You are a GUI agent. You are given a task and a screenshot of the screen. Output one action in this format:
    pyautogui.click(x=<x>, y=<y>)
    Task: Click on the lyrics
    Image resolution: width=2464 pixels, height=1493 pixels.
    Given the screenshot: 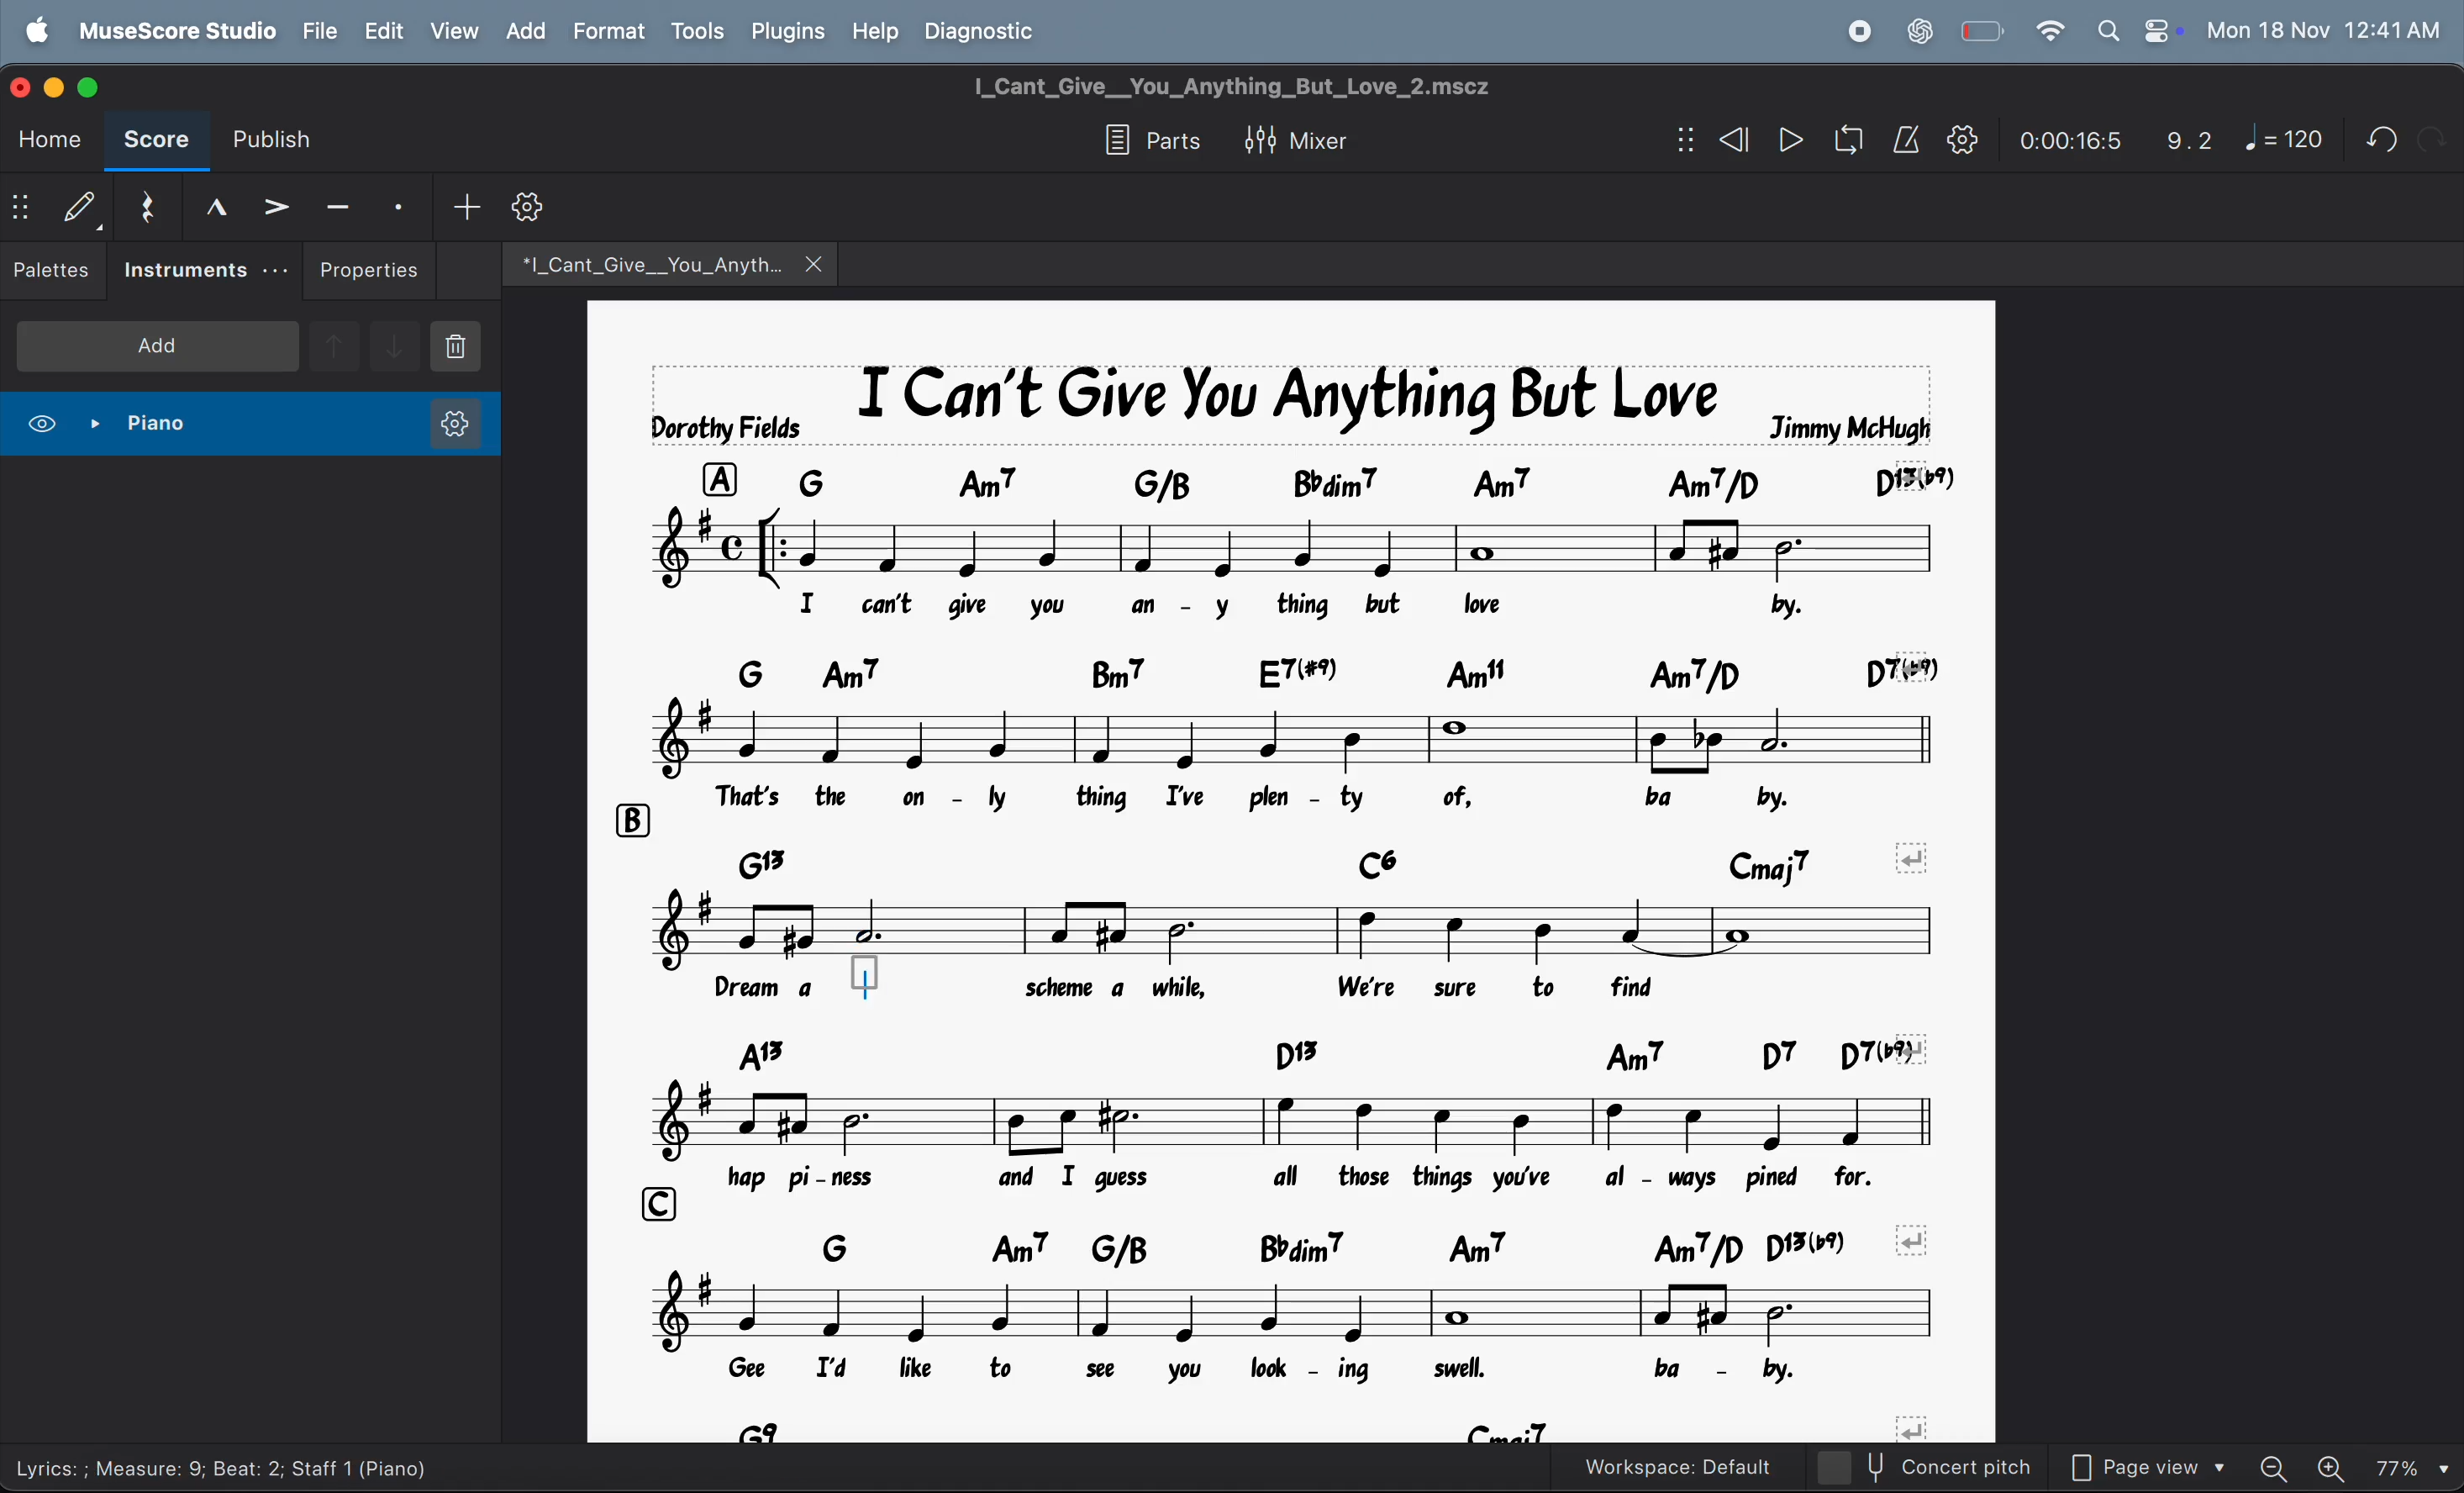 What is the action you would take?
    pyautogui.click(x=1348, y=1185)
    